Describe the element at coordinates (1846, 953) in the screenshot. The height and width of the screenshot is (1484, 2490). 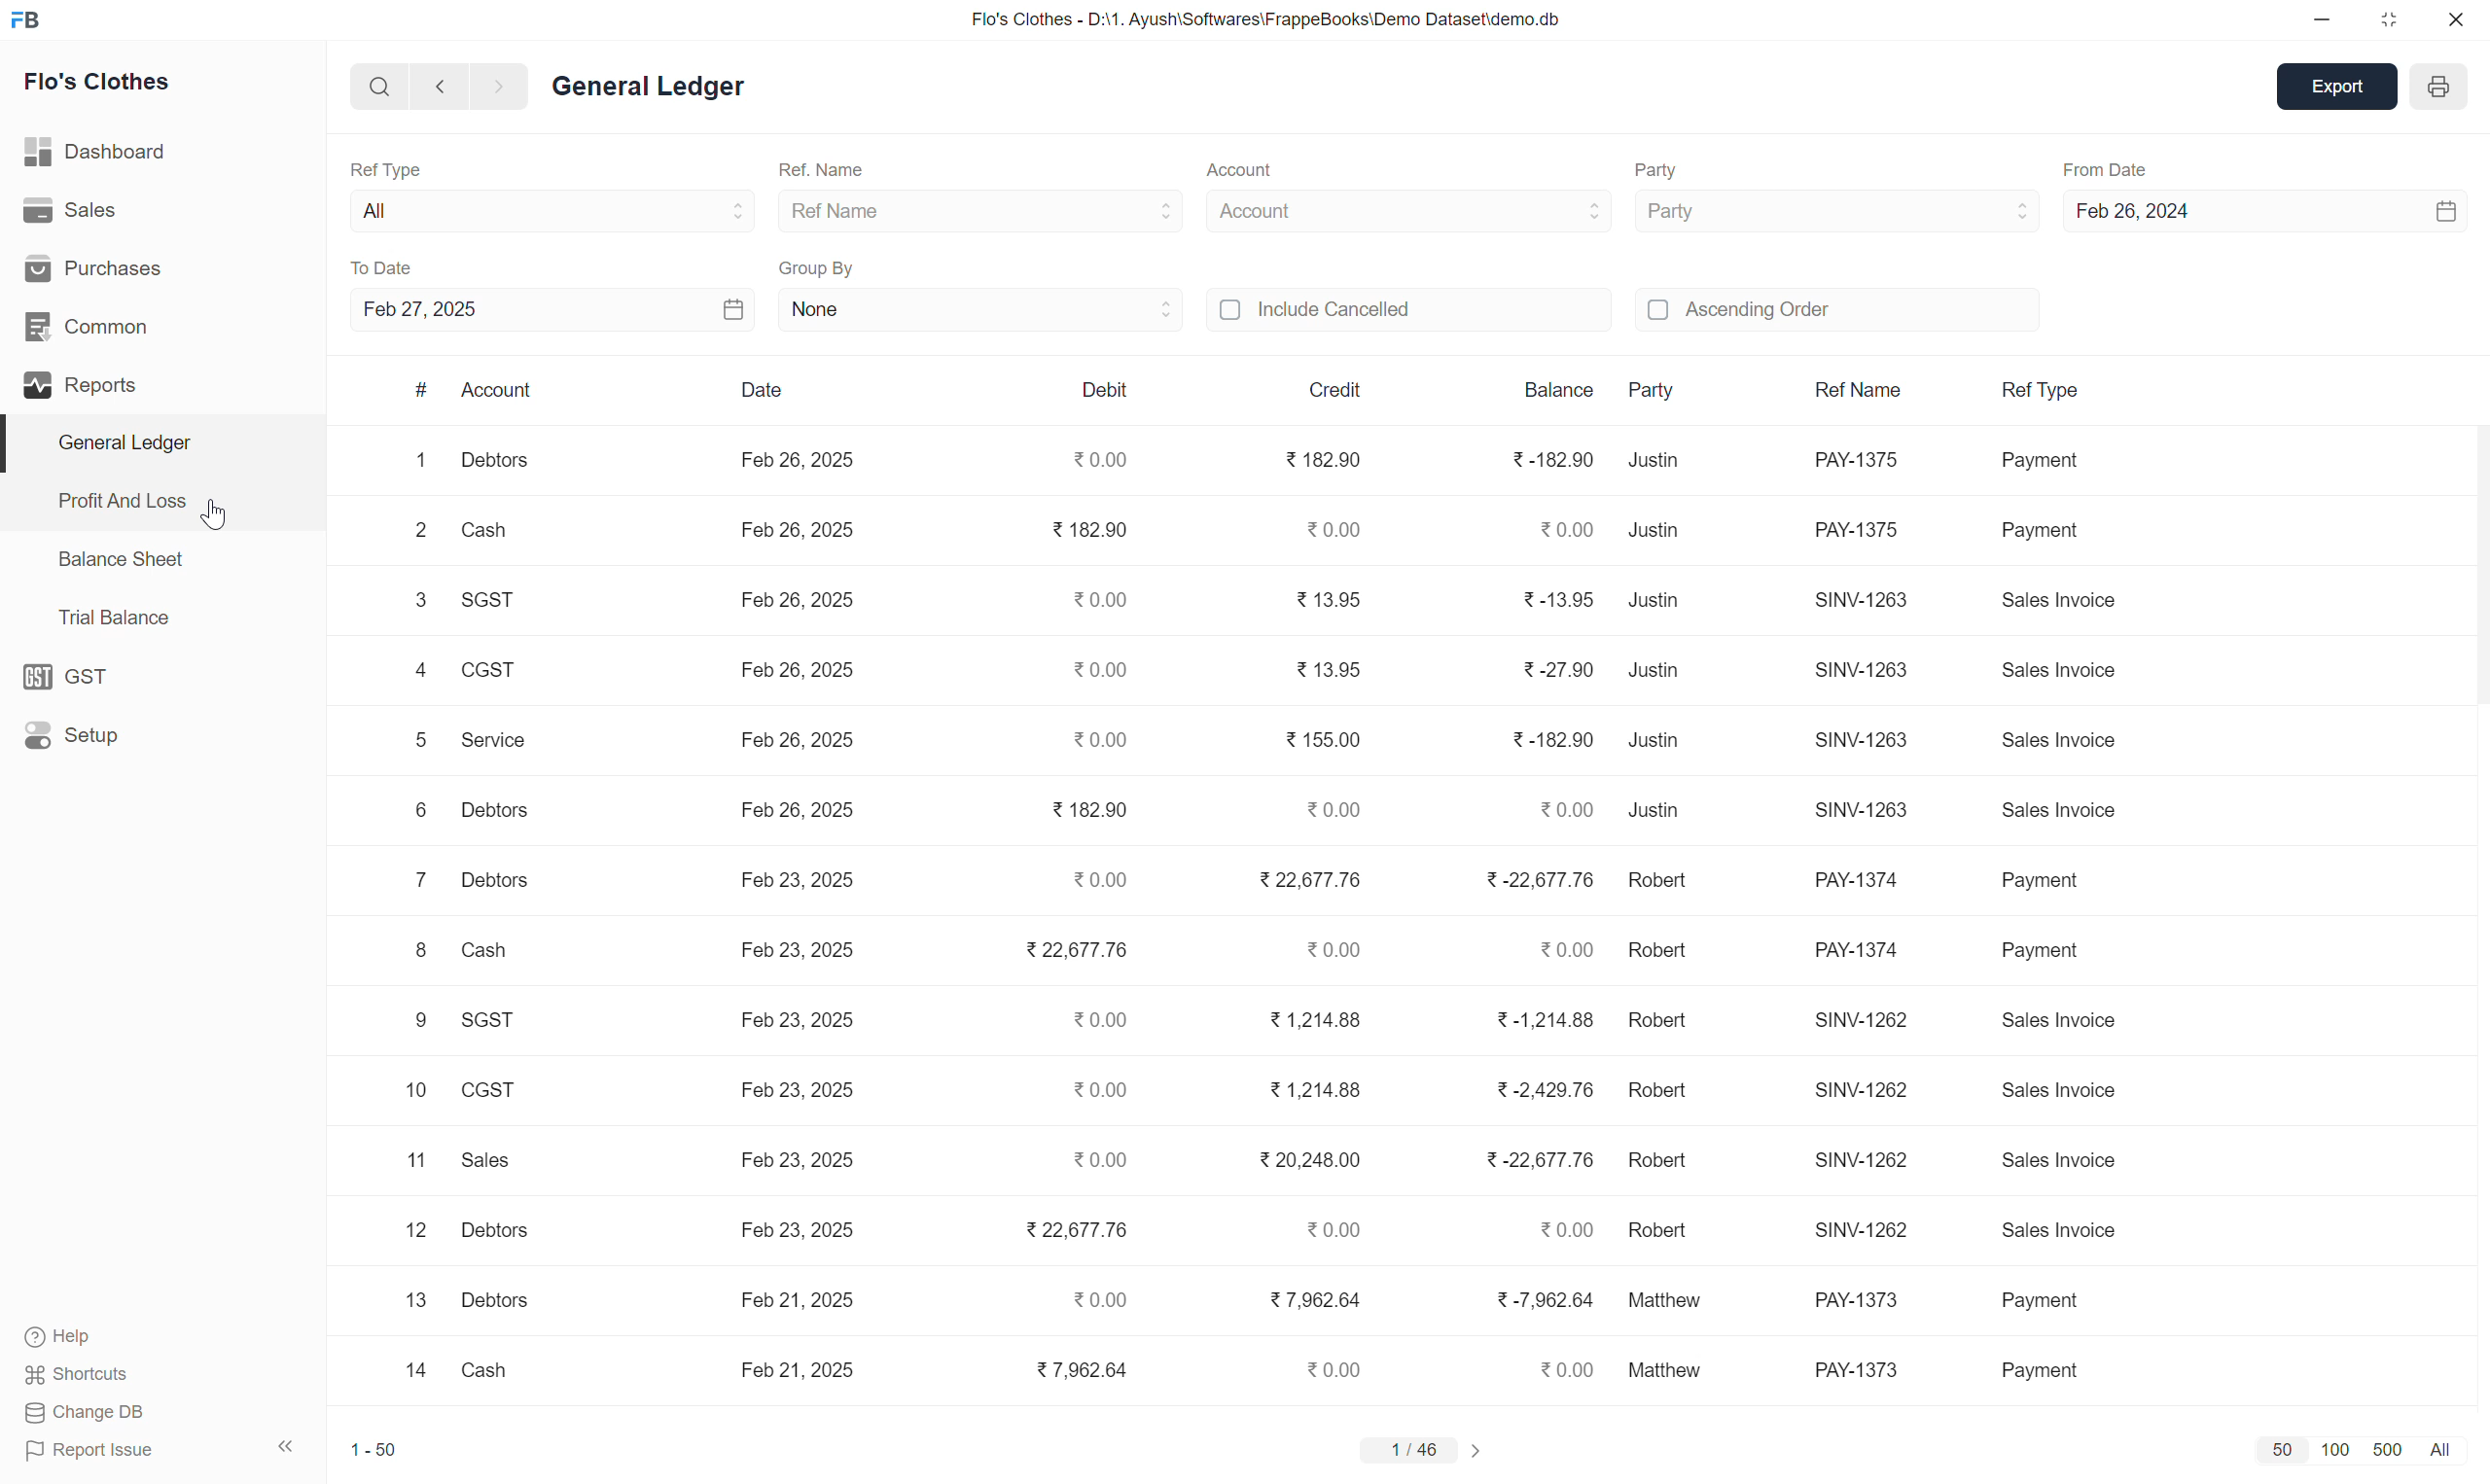
I see `PAY-1374` at that location.